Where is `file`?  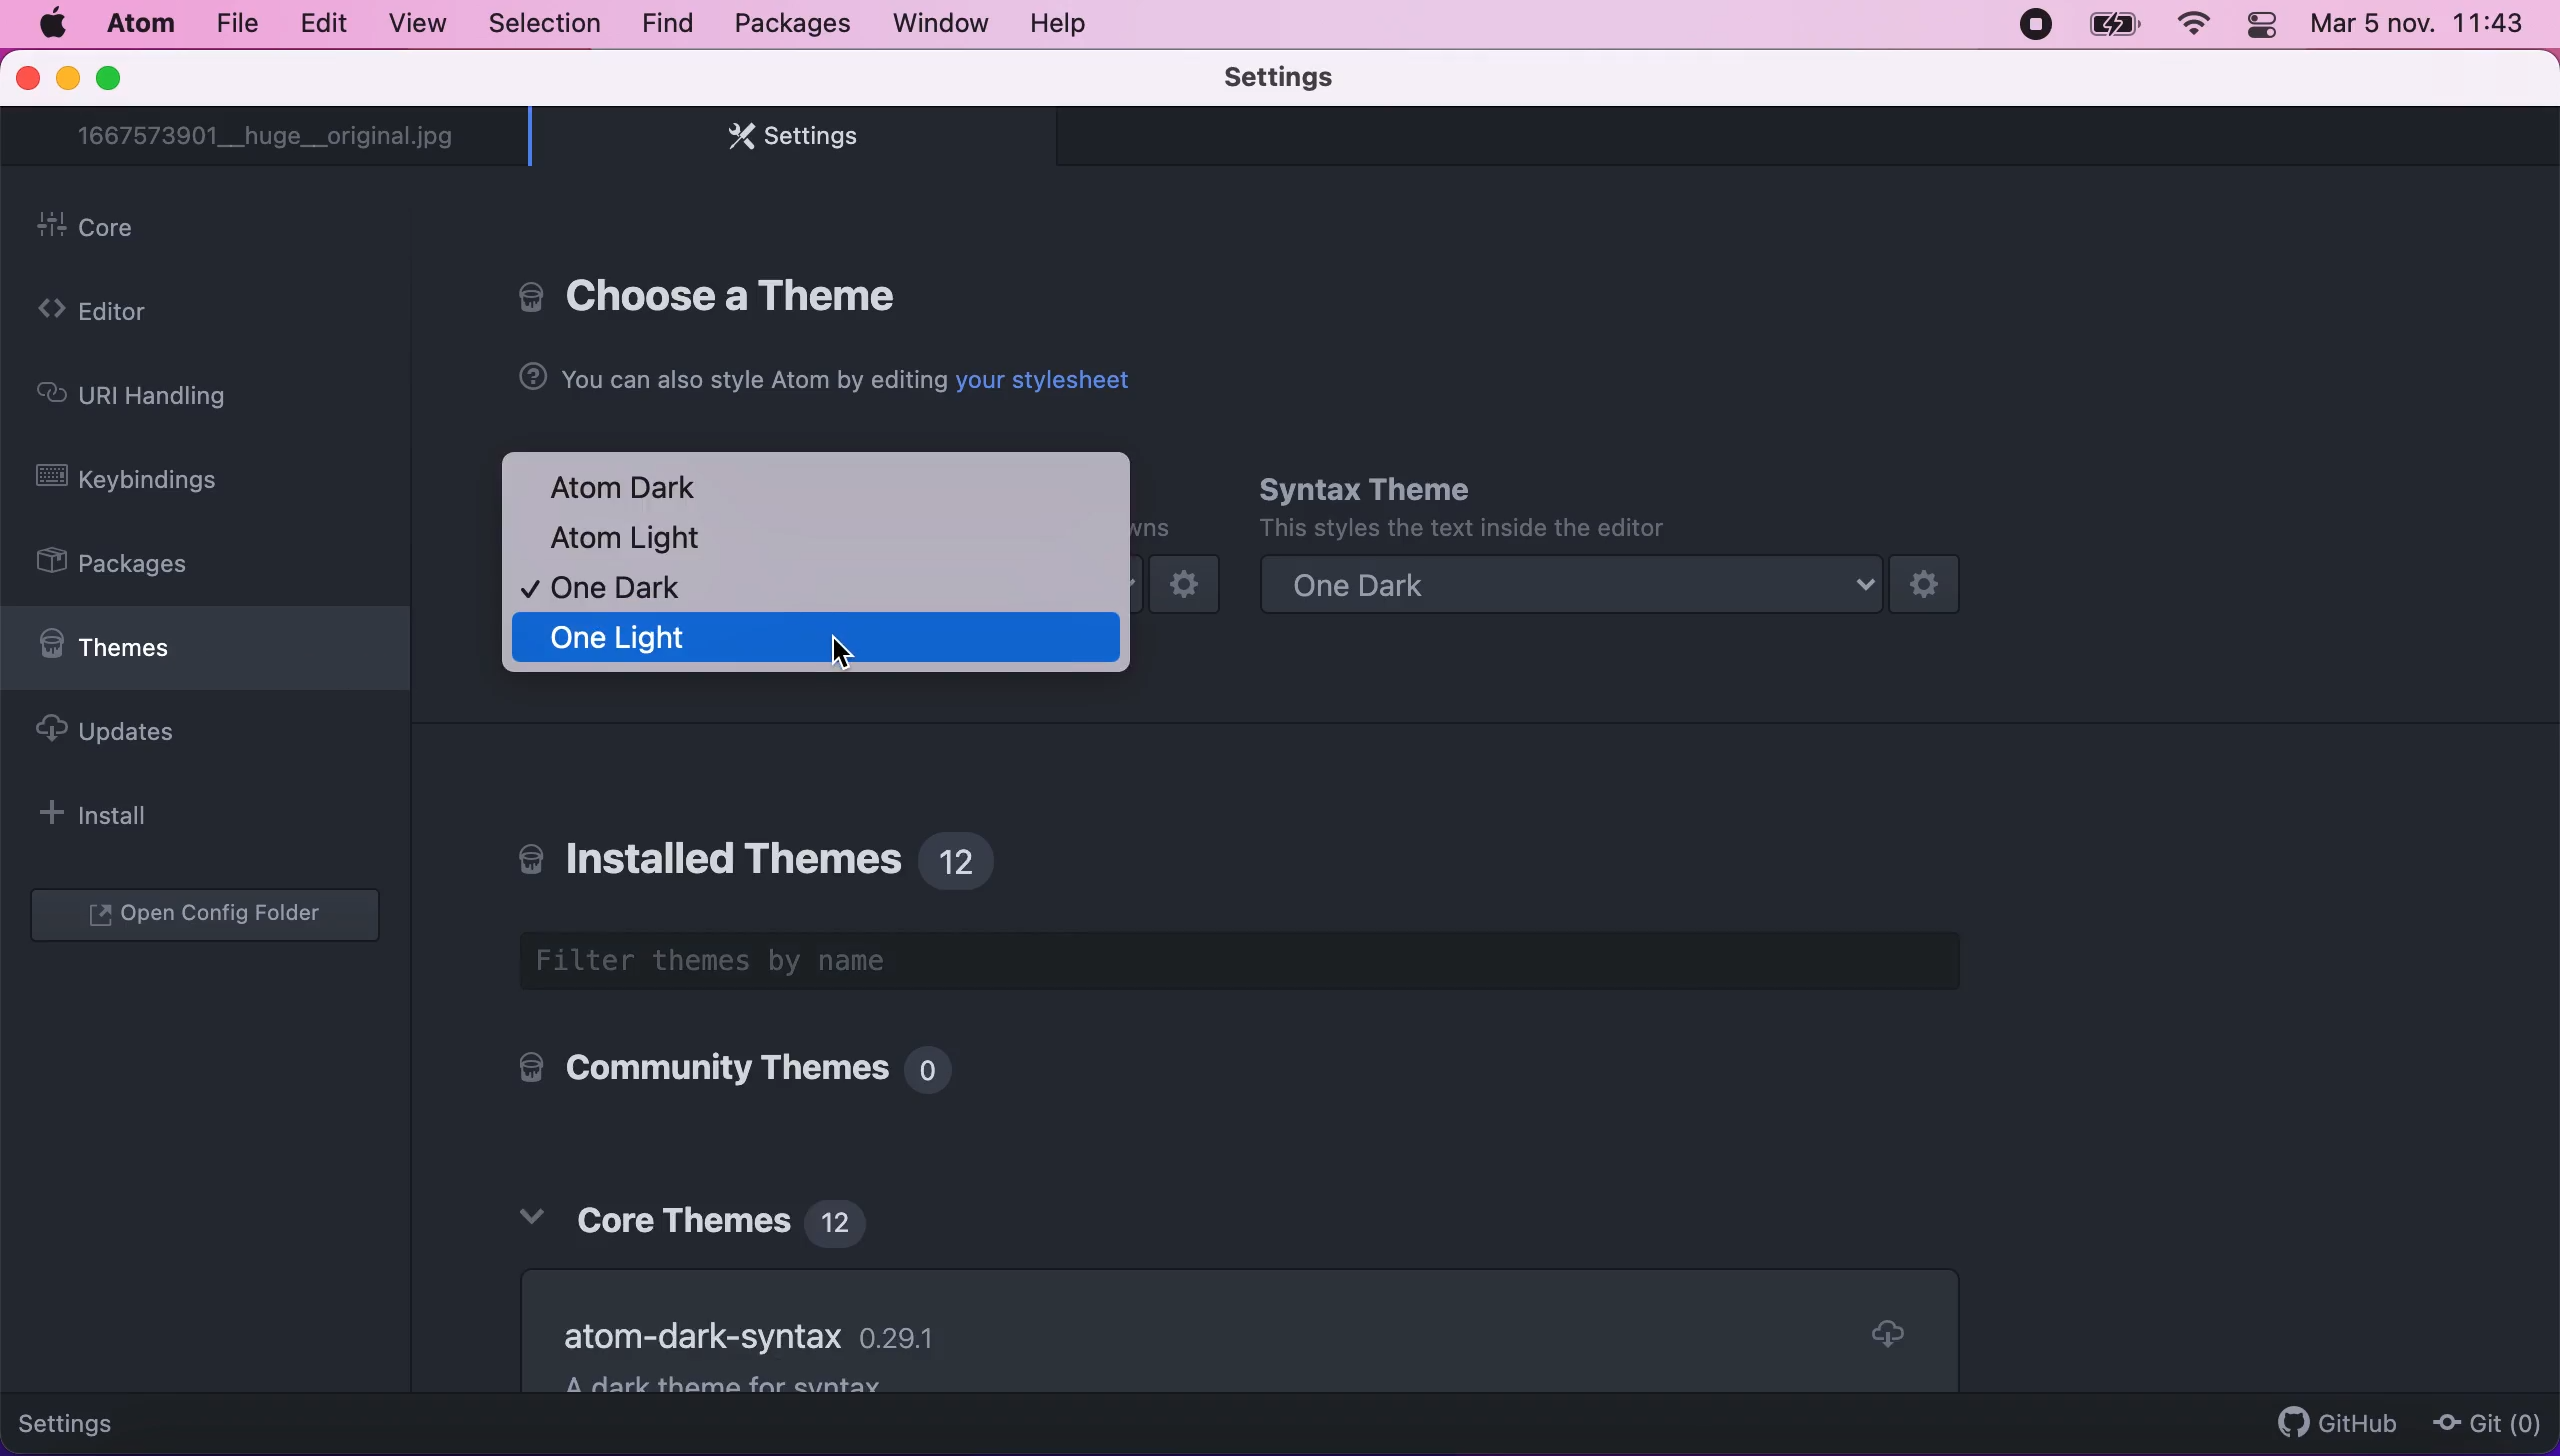 file is located at coordinates (235, 27).